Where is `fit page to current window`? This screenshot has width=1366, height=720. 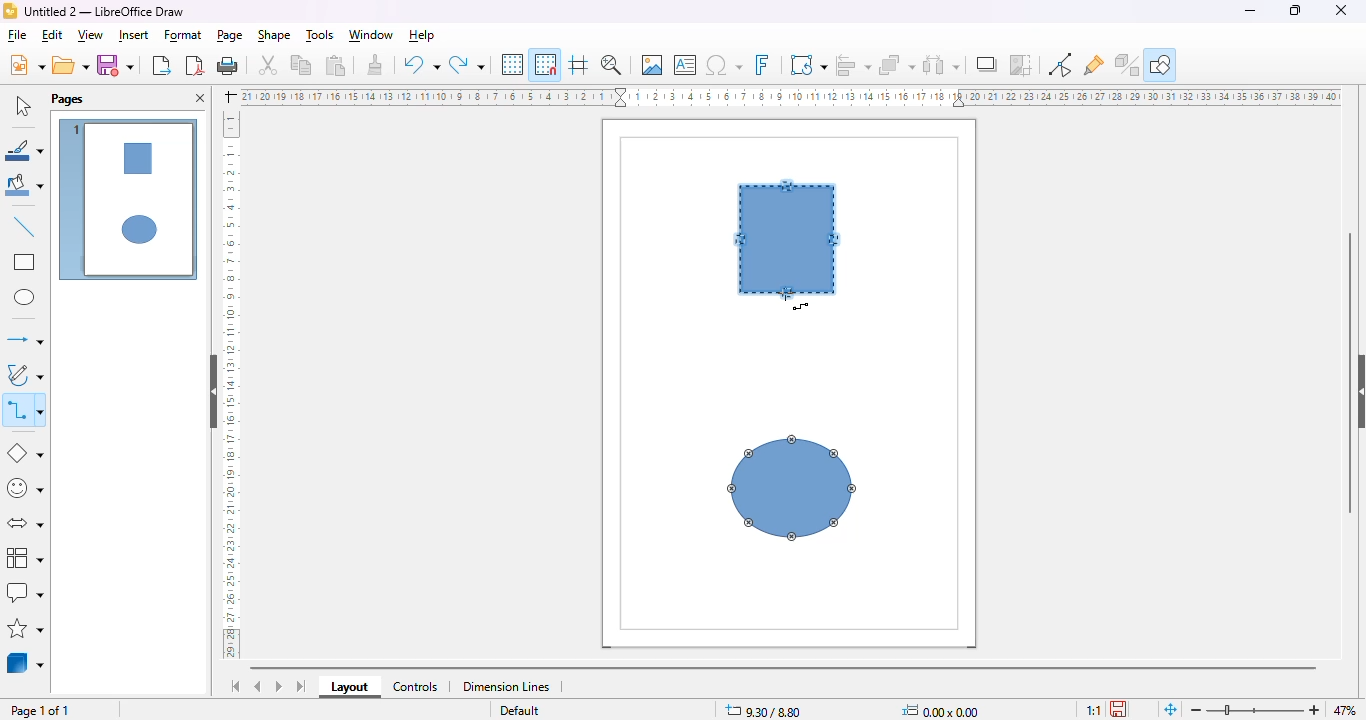 fit page to current window is located at coordinates (1170, 709).